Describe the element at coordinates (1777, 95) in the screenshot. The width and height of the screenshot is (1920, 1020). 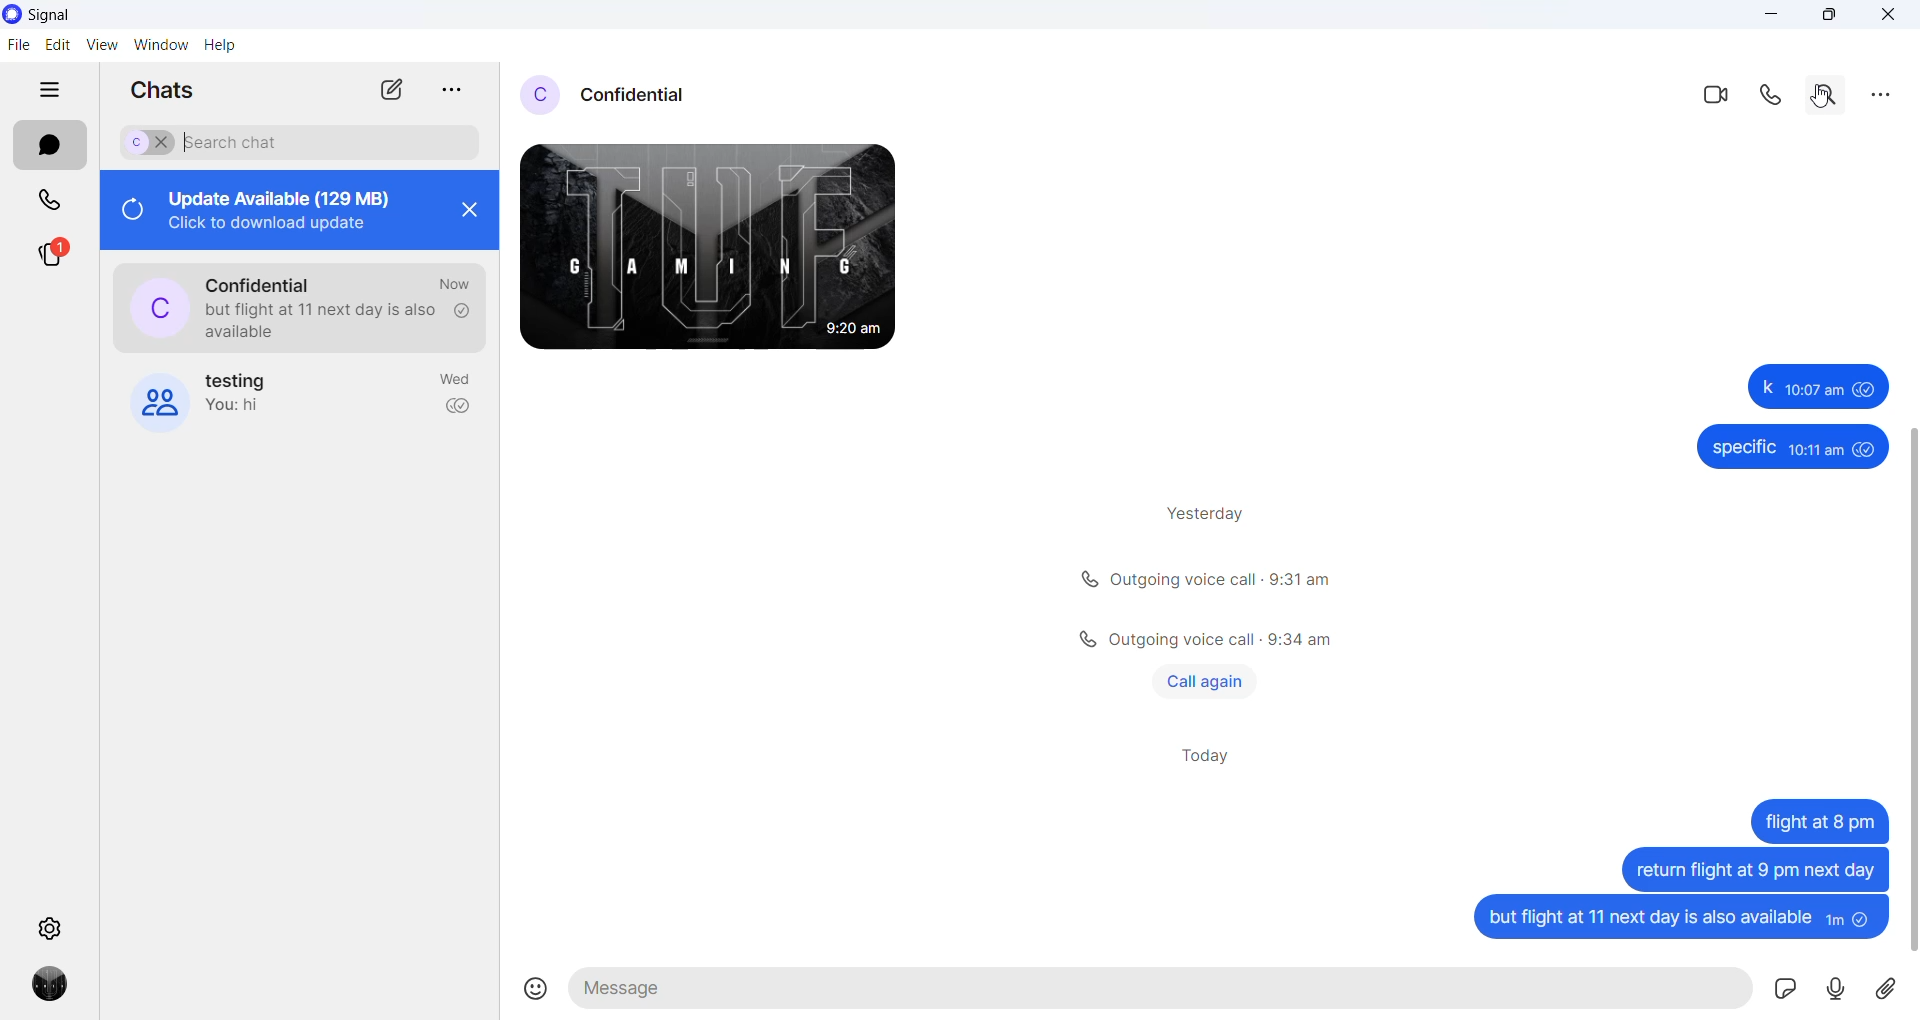
I see `call` at that location.